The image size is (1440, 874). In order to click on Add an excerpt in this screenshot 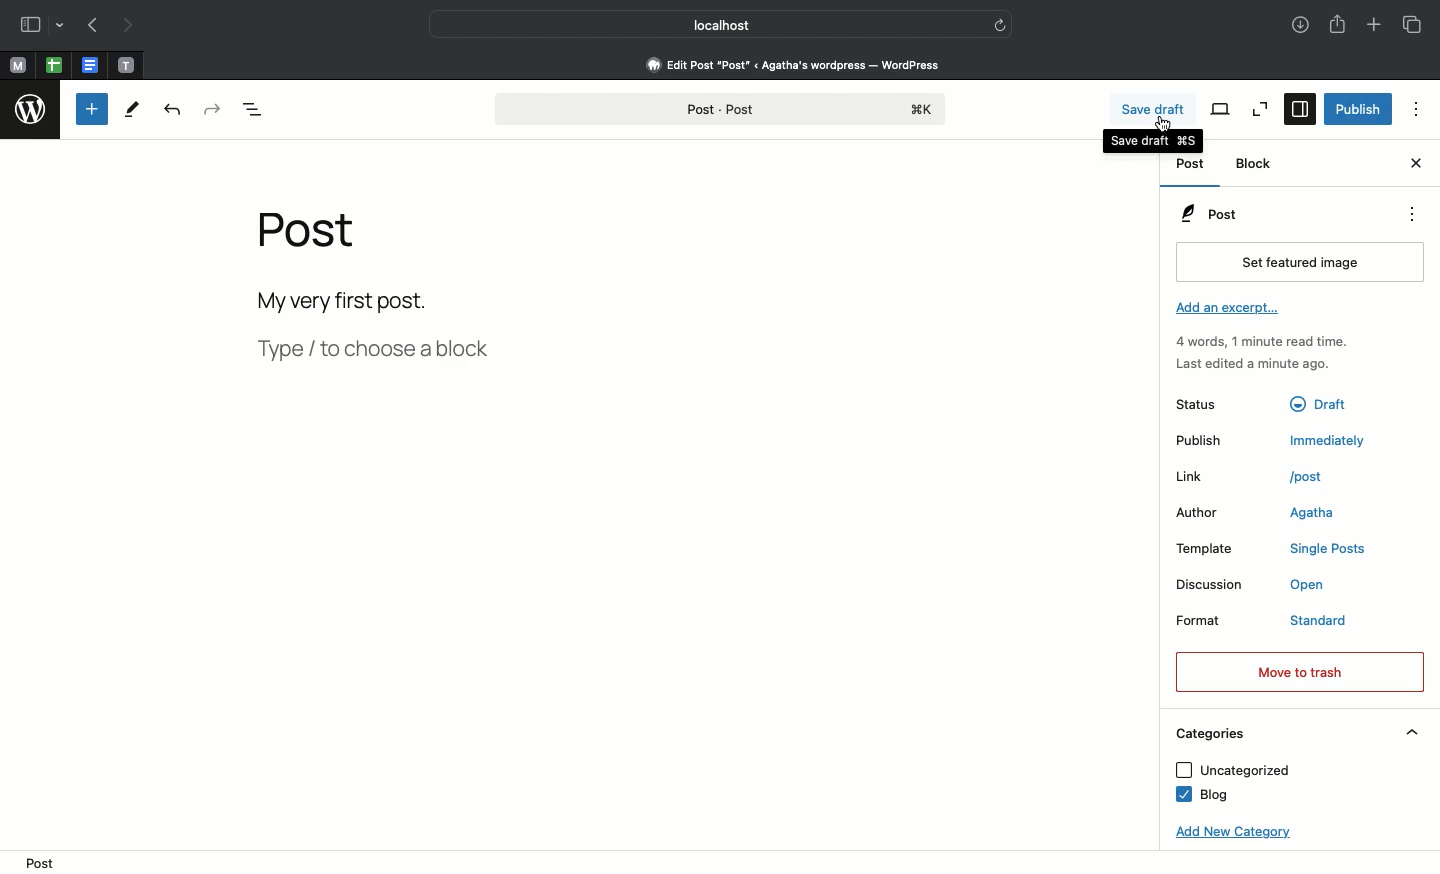, I will do `click(1231, 310)`.